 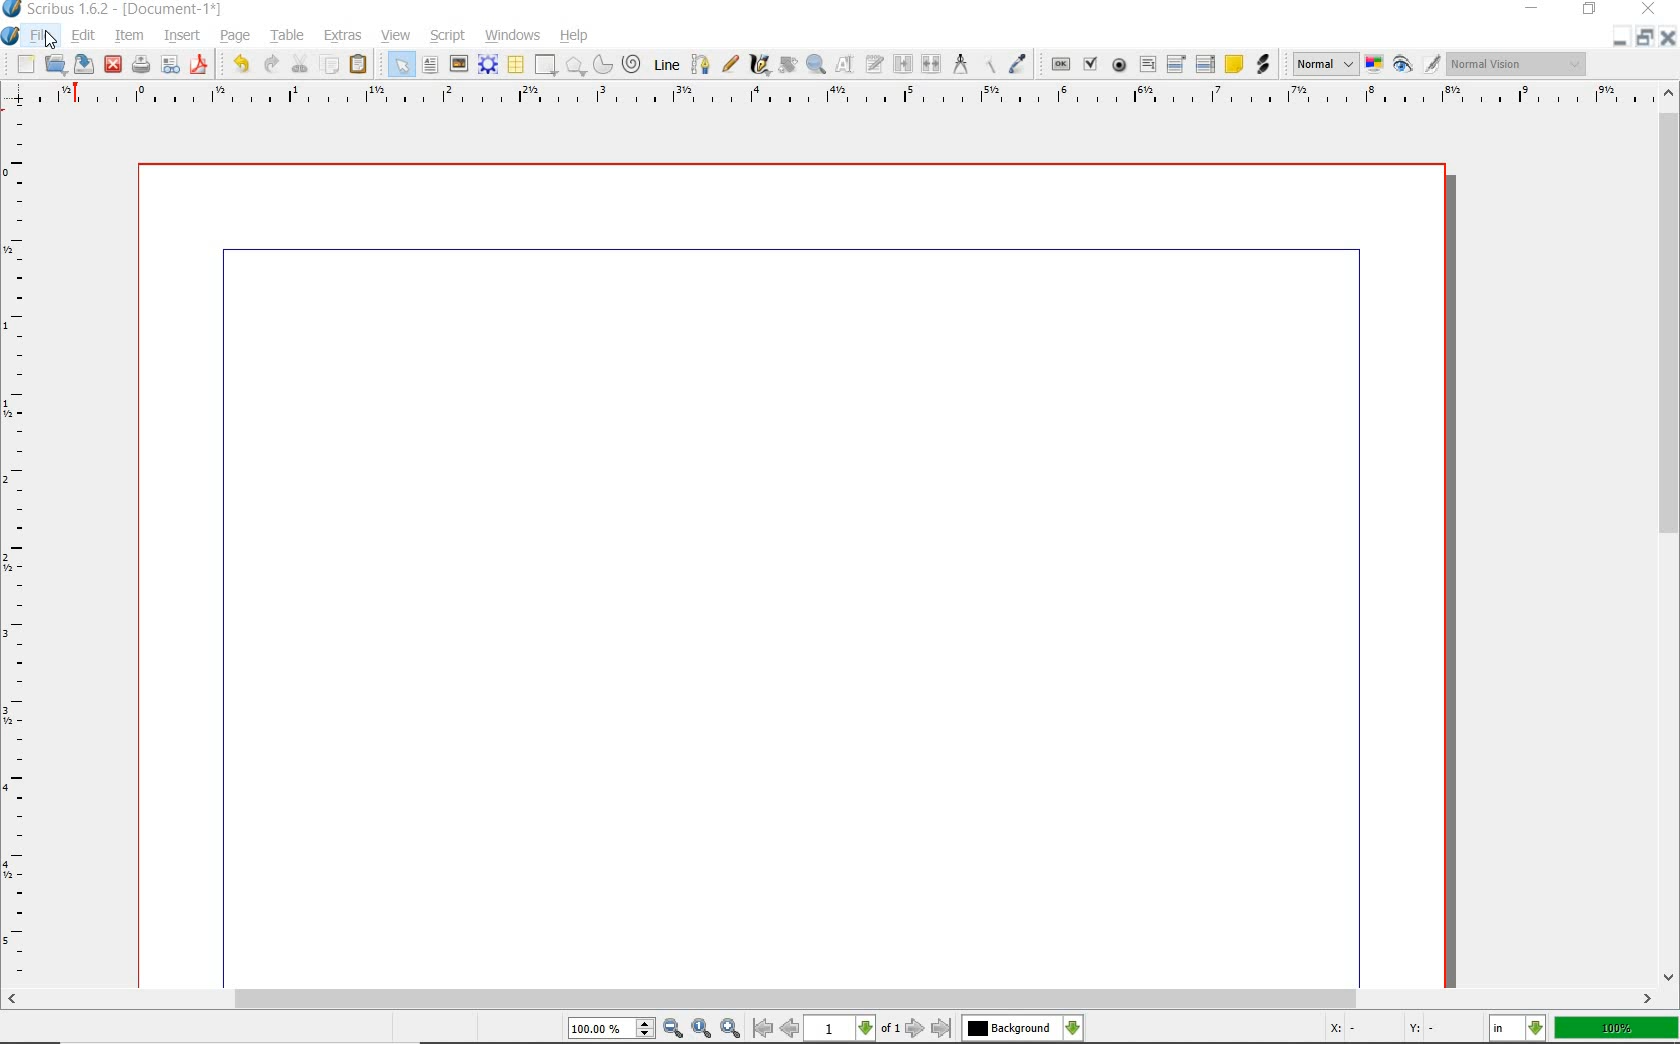 What do you see at coordinates (576, 66) in the screenshot?
I see `polygon` at bounding box center [576, 66].